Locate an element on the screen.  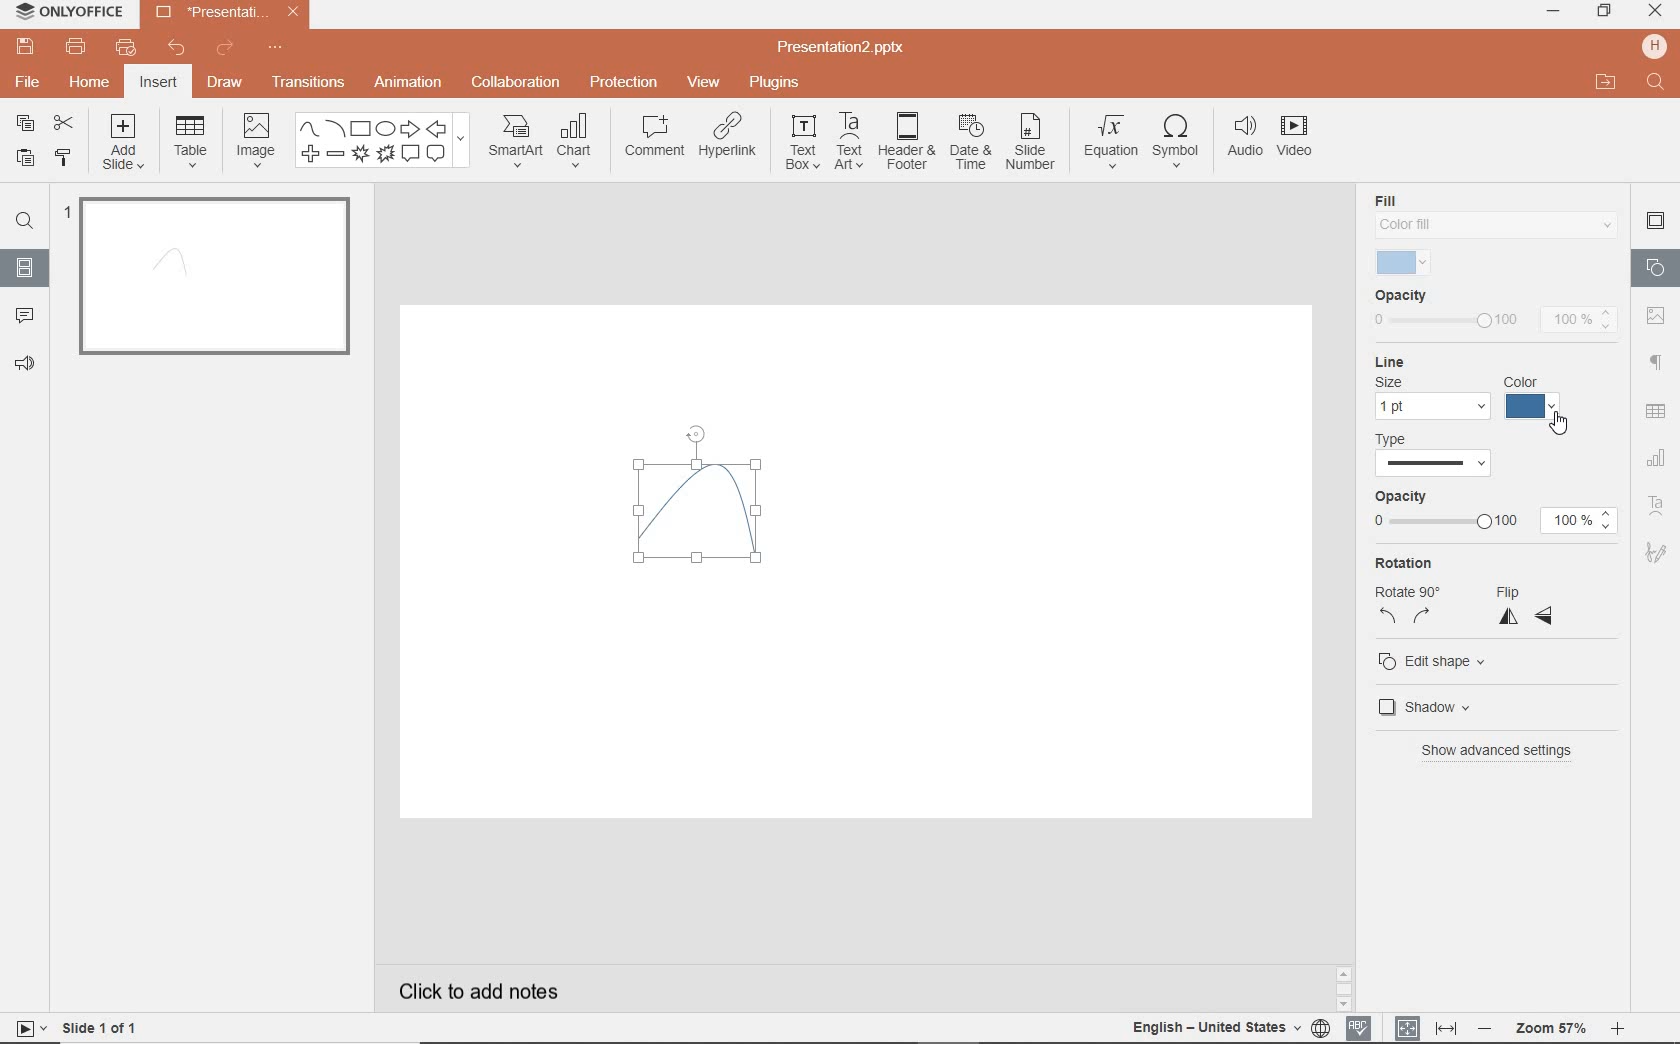
rotation is located at coordinates (1410, 576).